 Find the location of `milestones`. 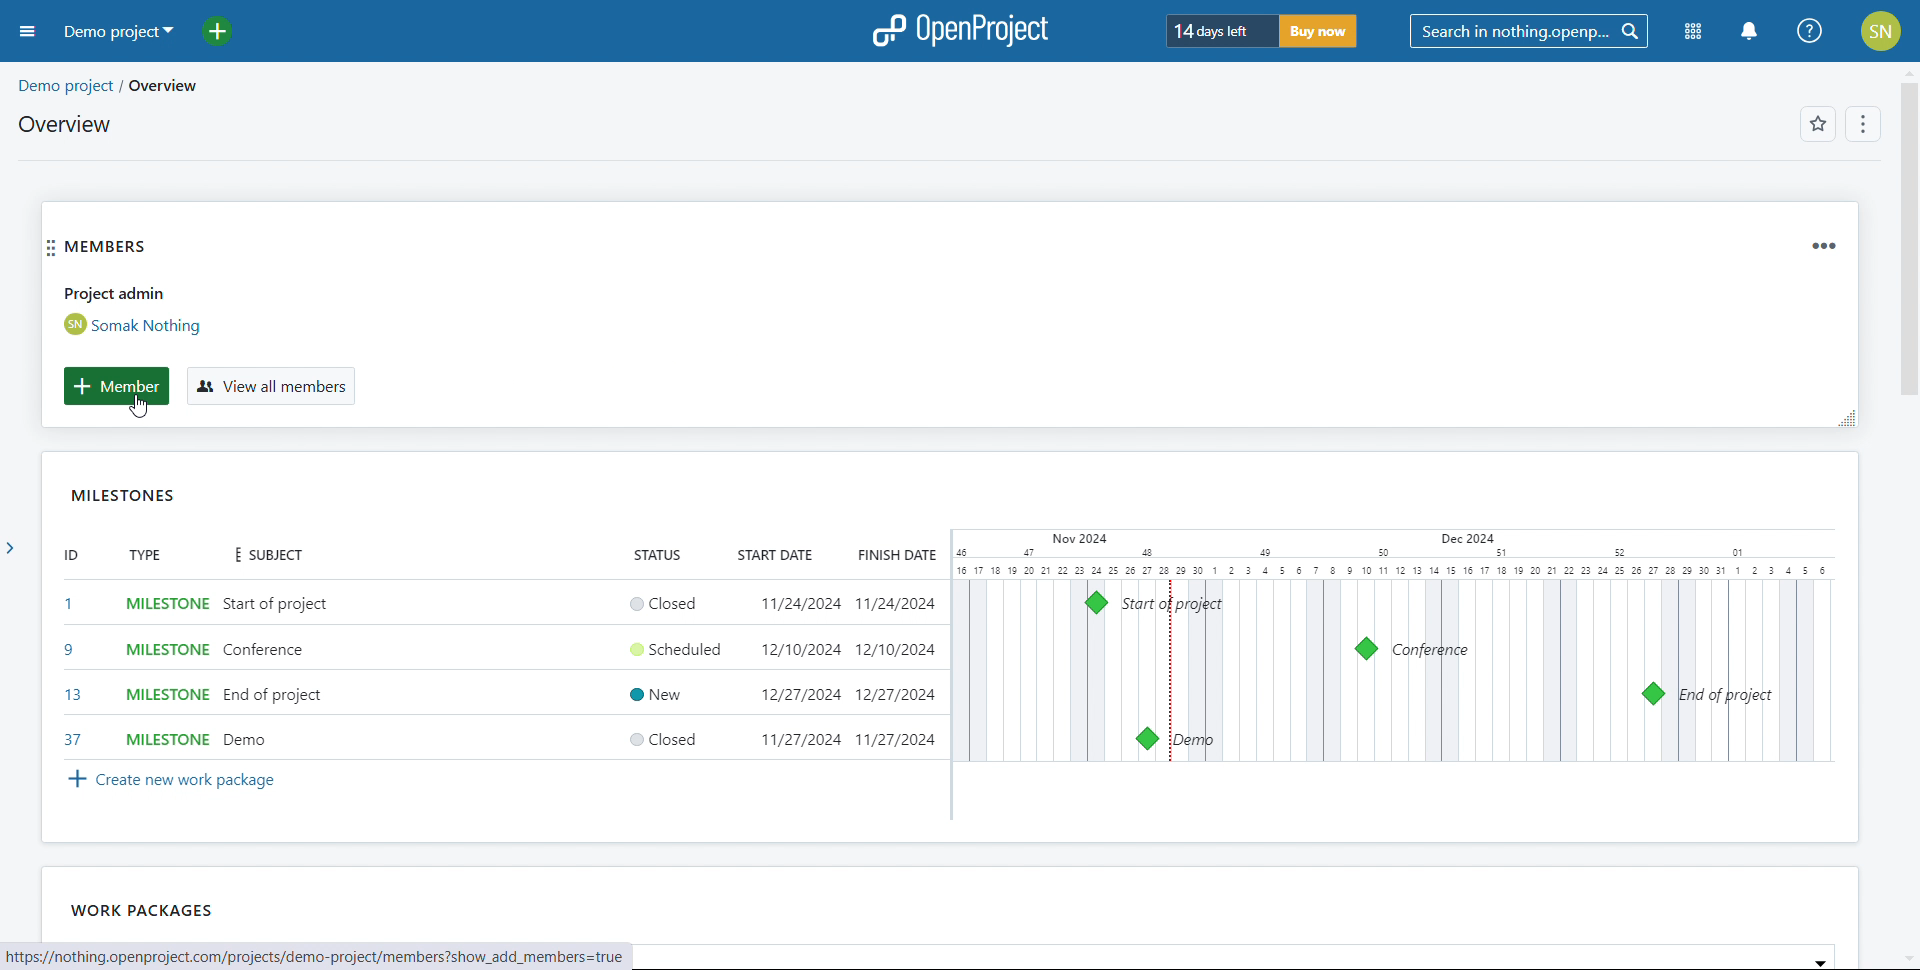

milestones is located at coordinates (123, 495).